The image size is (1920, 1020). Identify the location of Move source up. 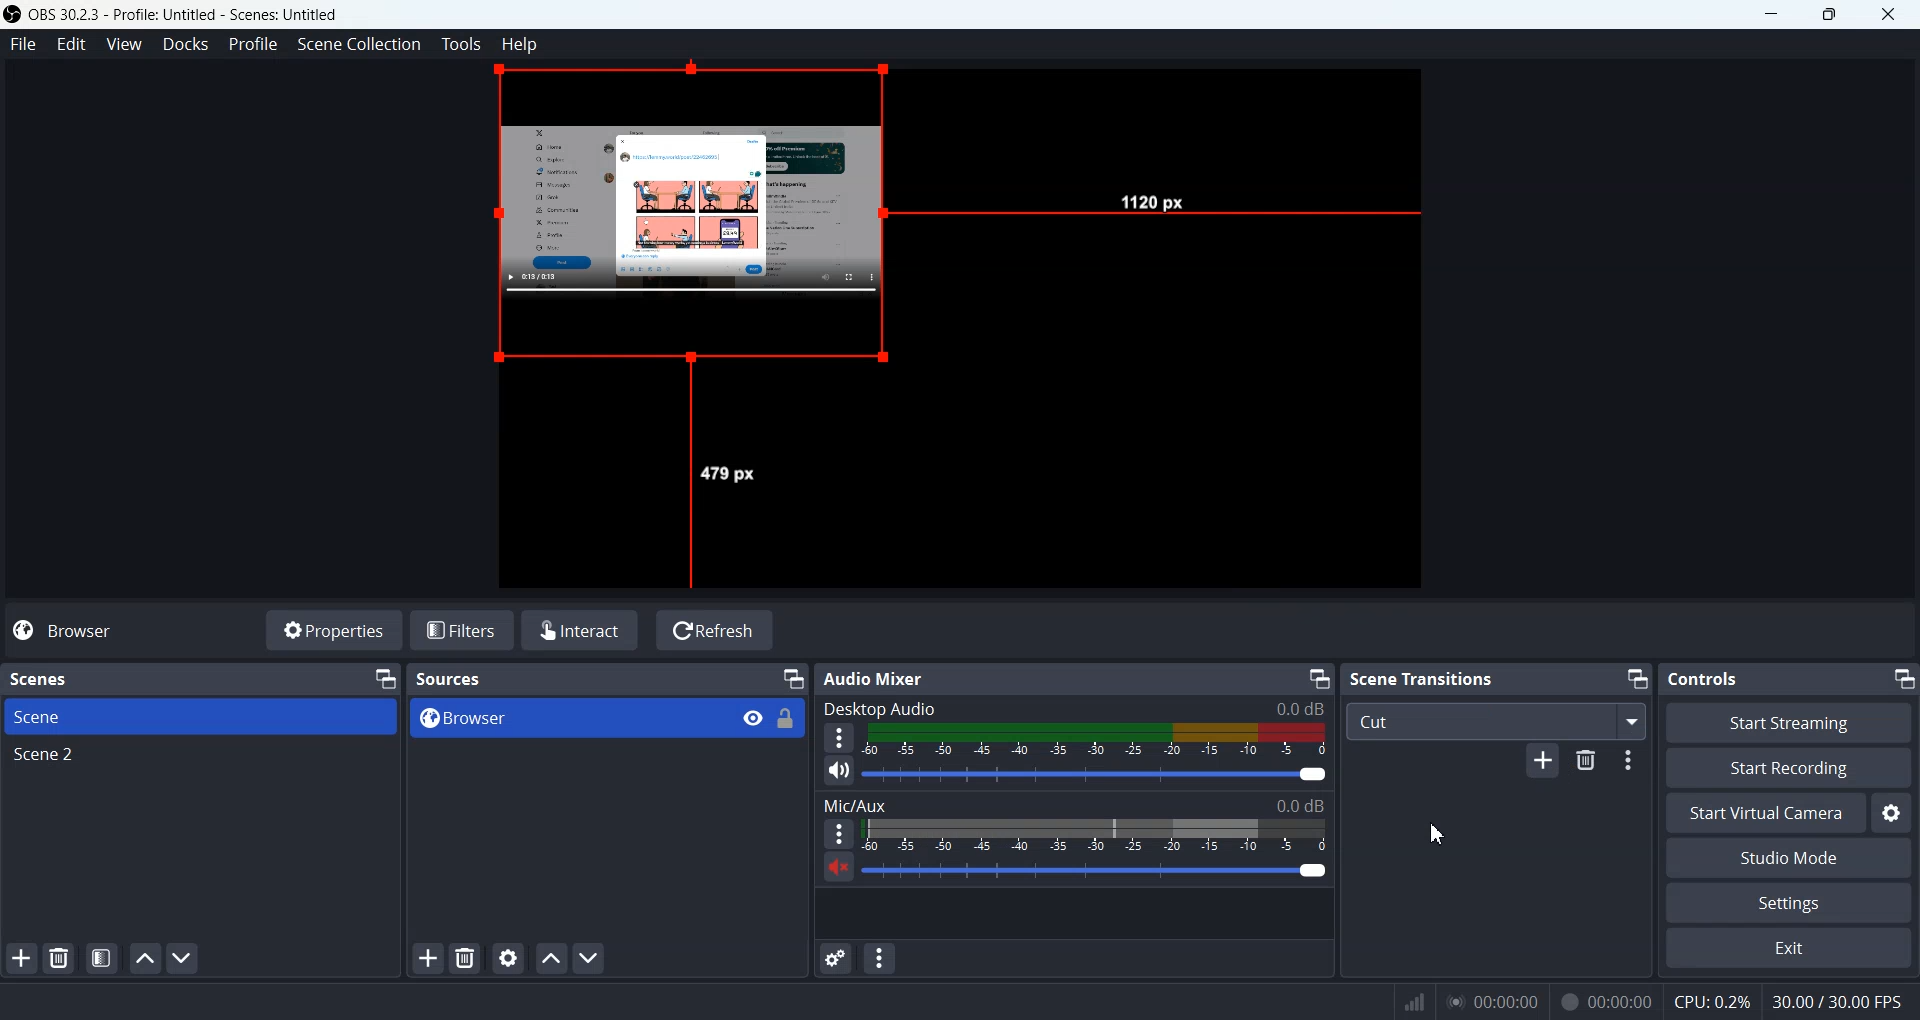
(551, 958).